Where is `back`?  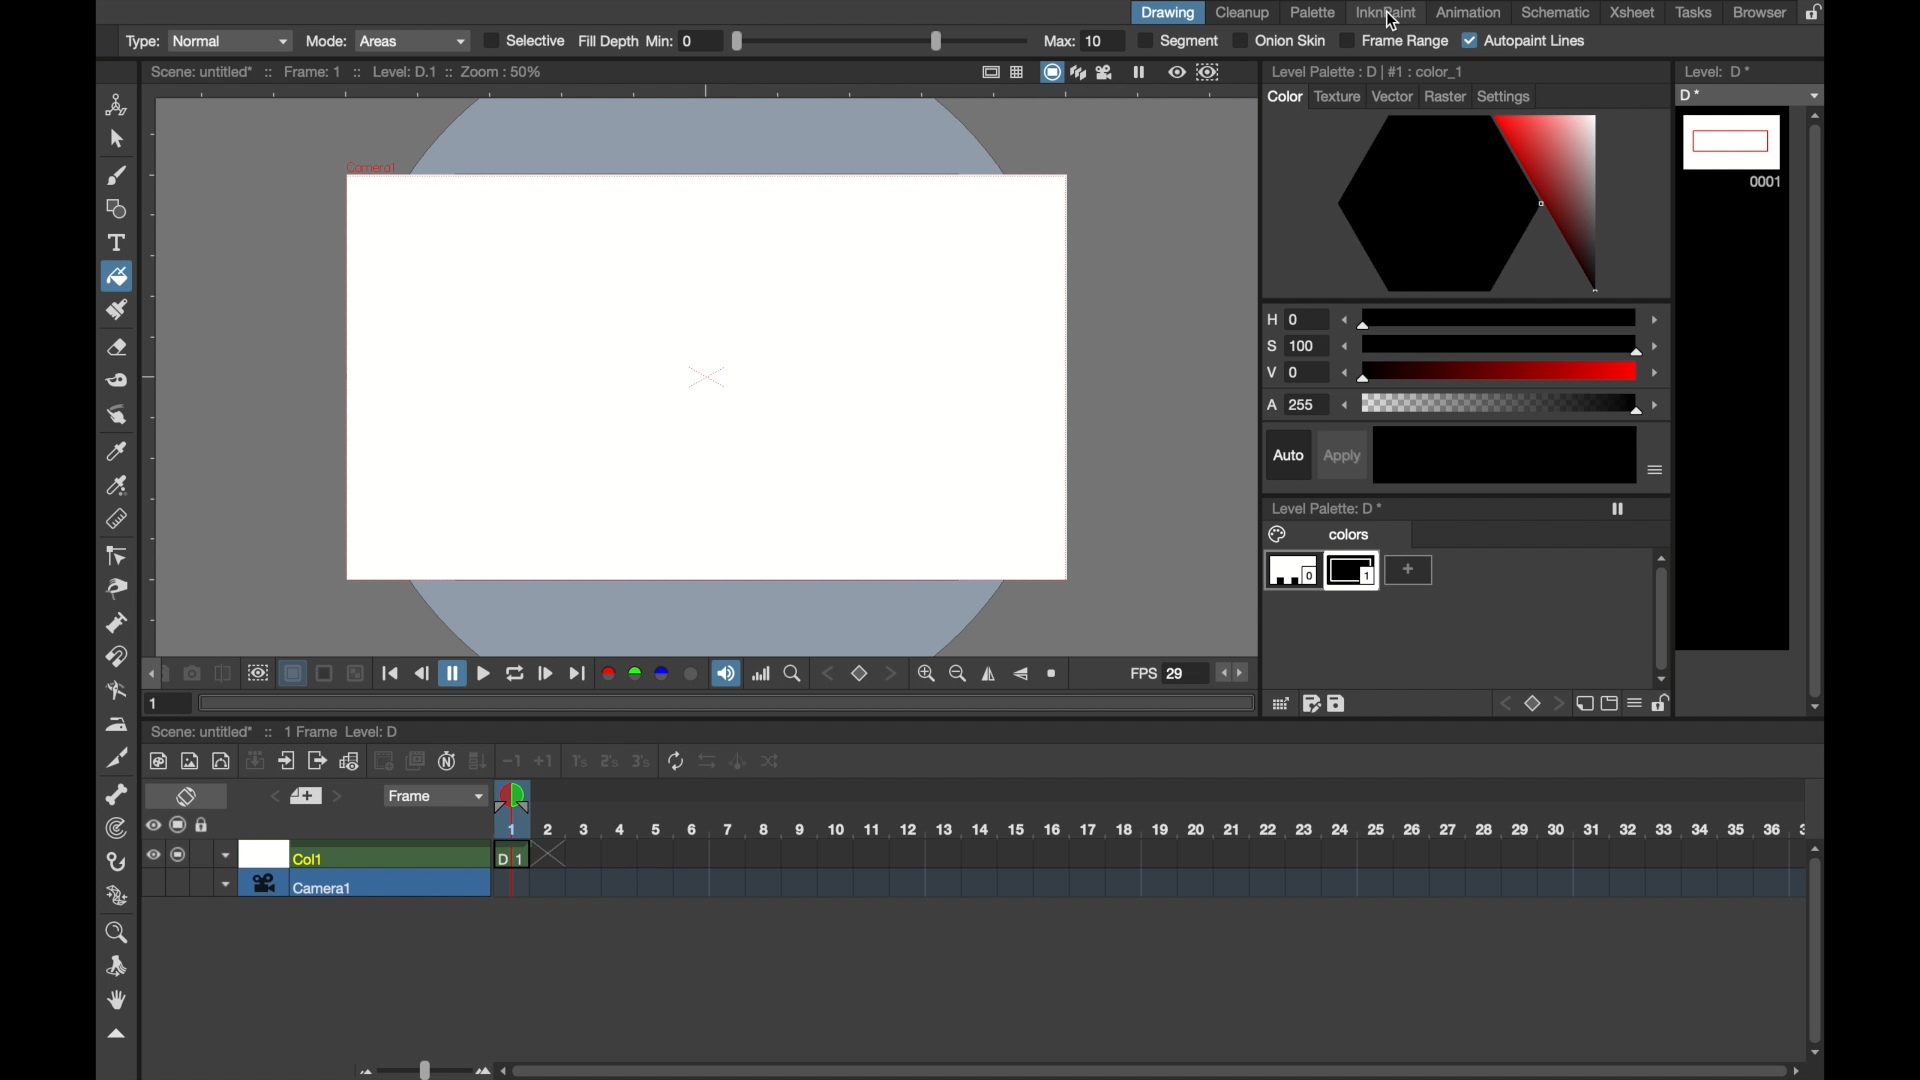
back is located at coordinates (1502, 704).